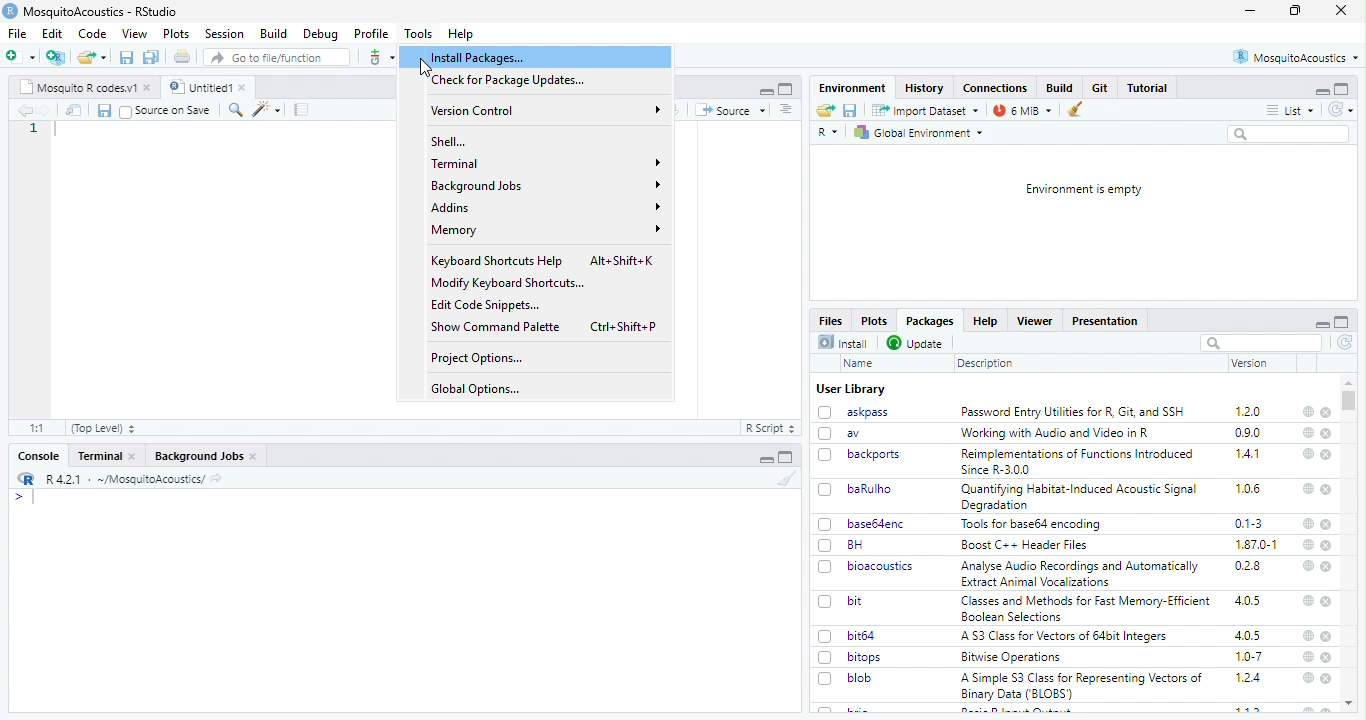  What do you see at coordinates (1342, 10) in the screenshot?
I see `close` at bounding box center [1342, 10].